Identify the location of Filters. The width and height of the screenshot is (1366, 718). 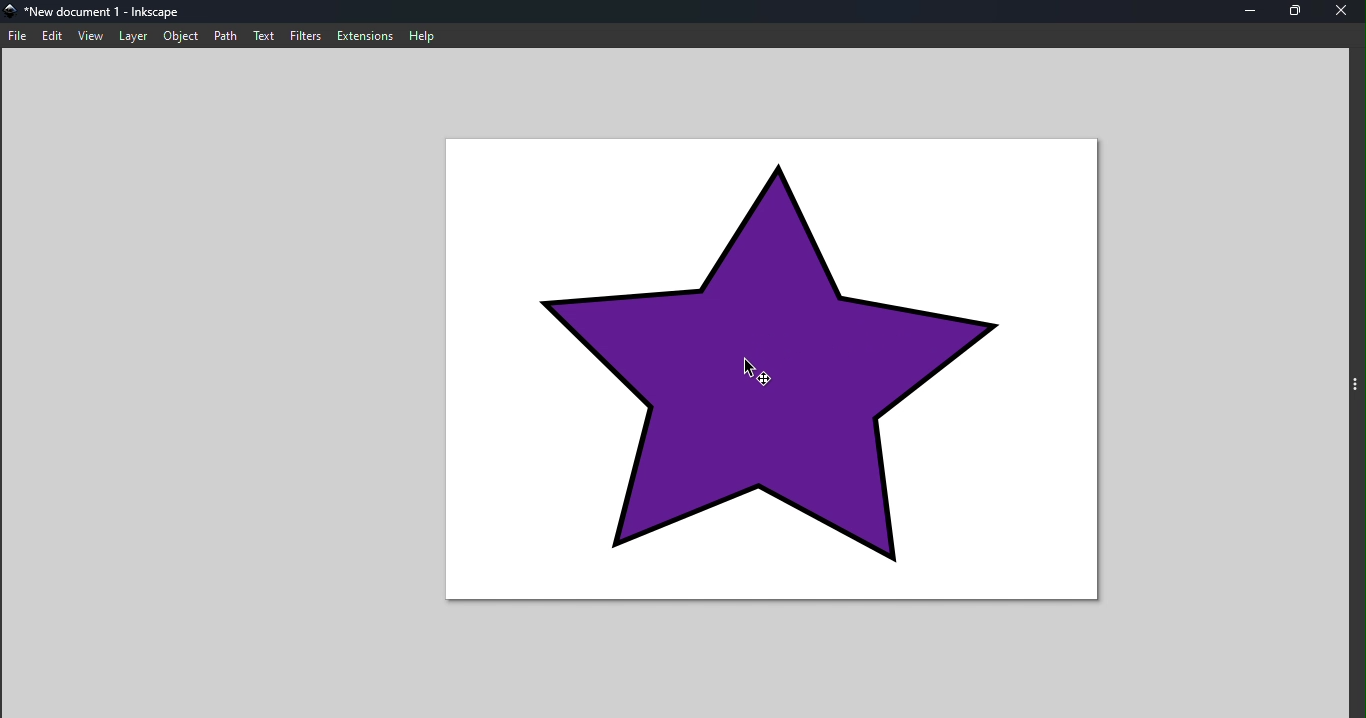
(303, 35).